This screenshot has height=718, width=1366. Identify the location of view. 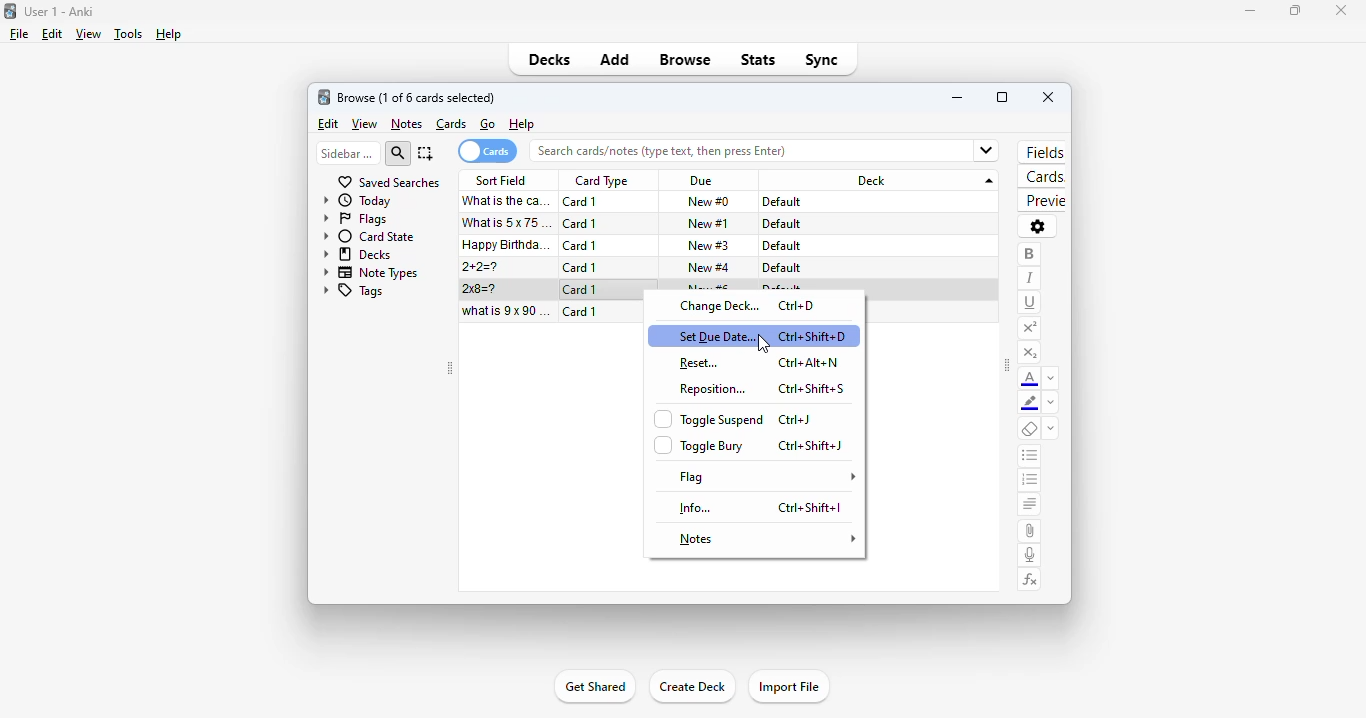
(364, 124).